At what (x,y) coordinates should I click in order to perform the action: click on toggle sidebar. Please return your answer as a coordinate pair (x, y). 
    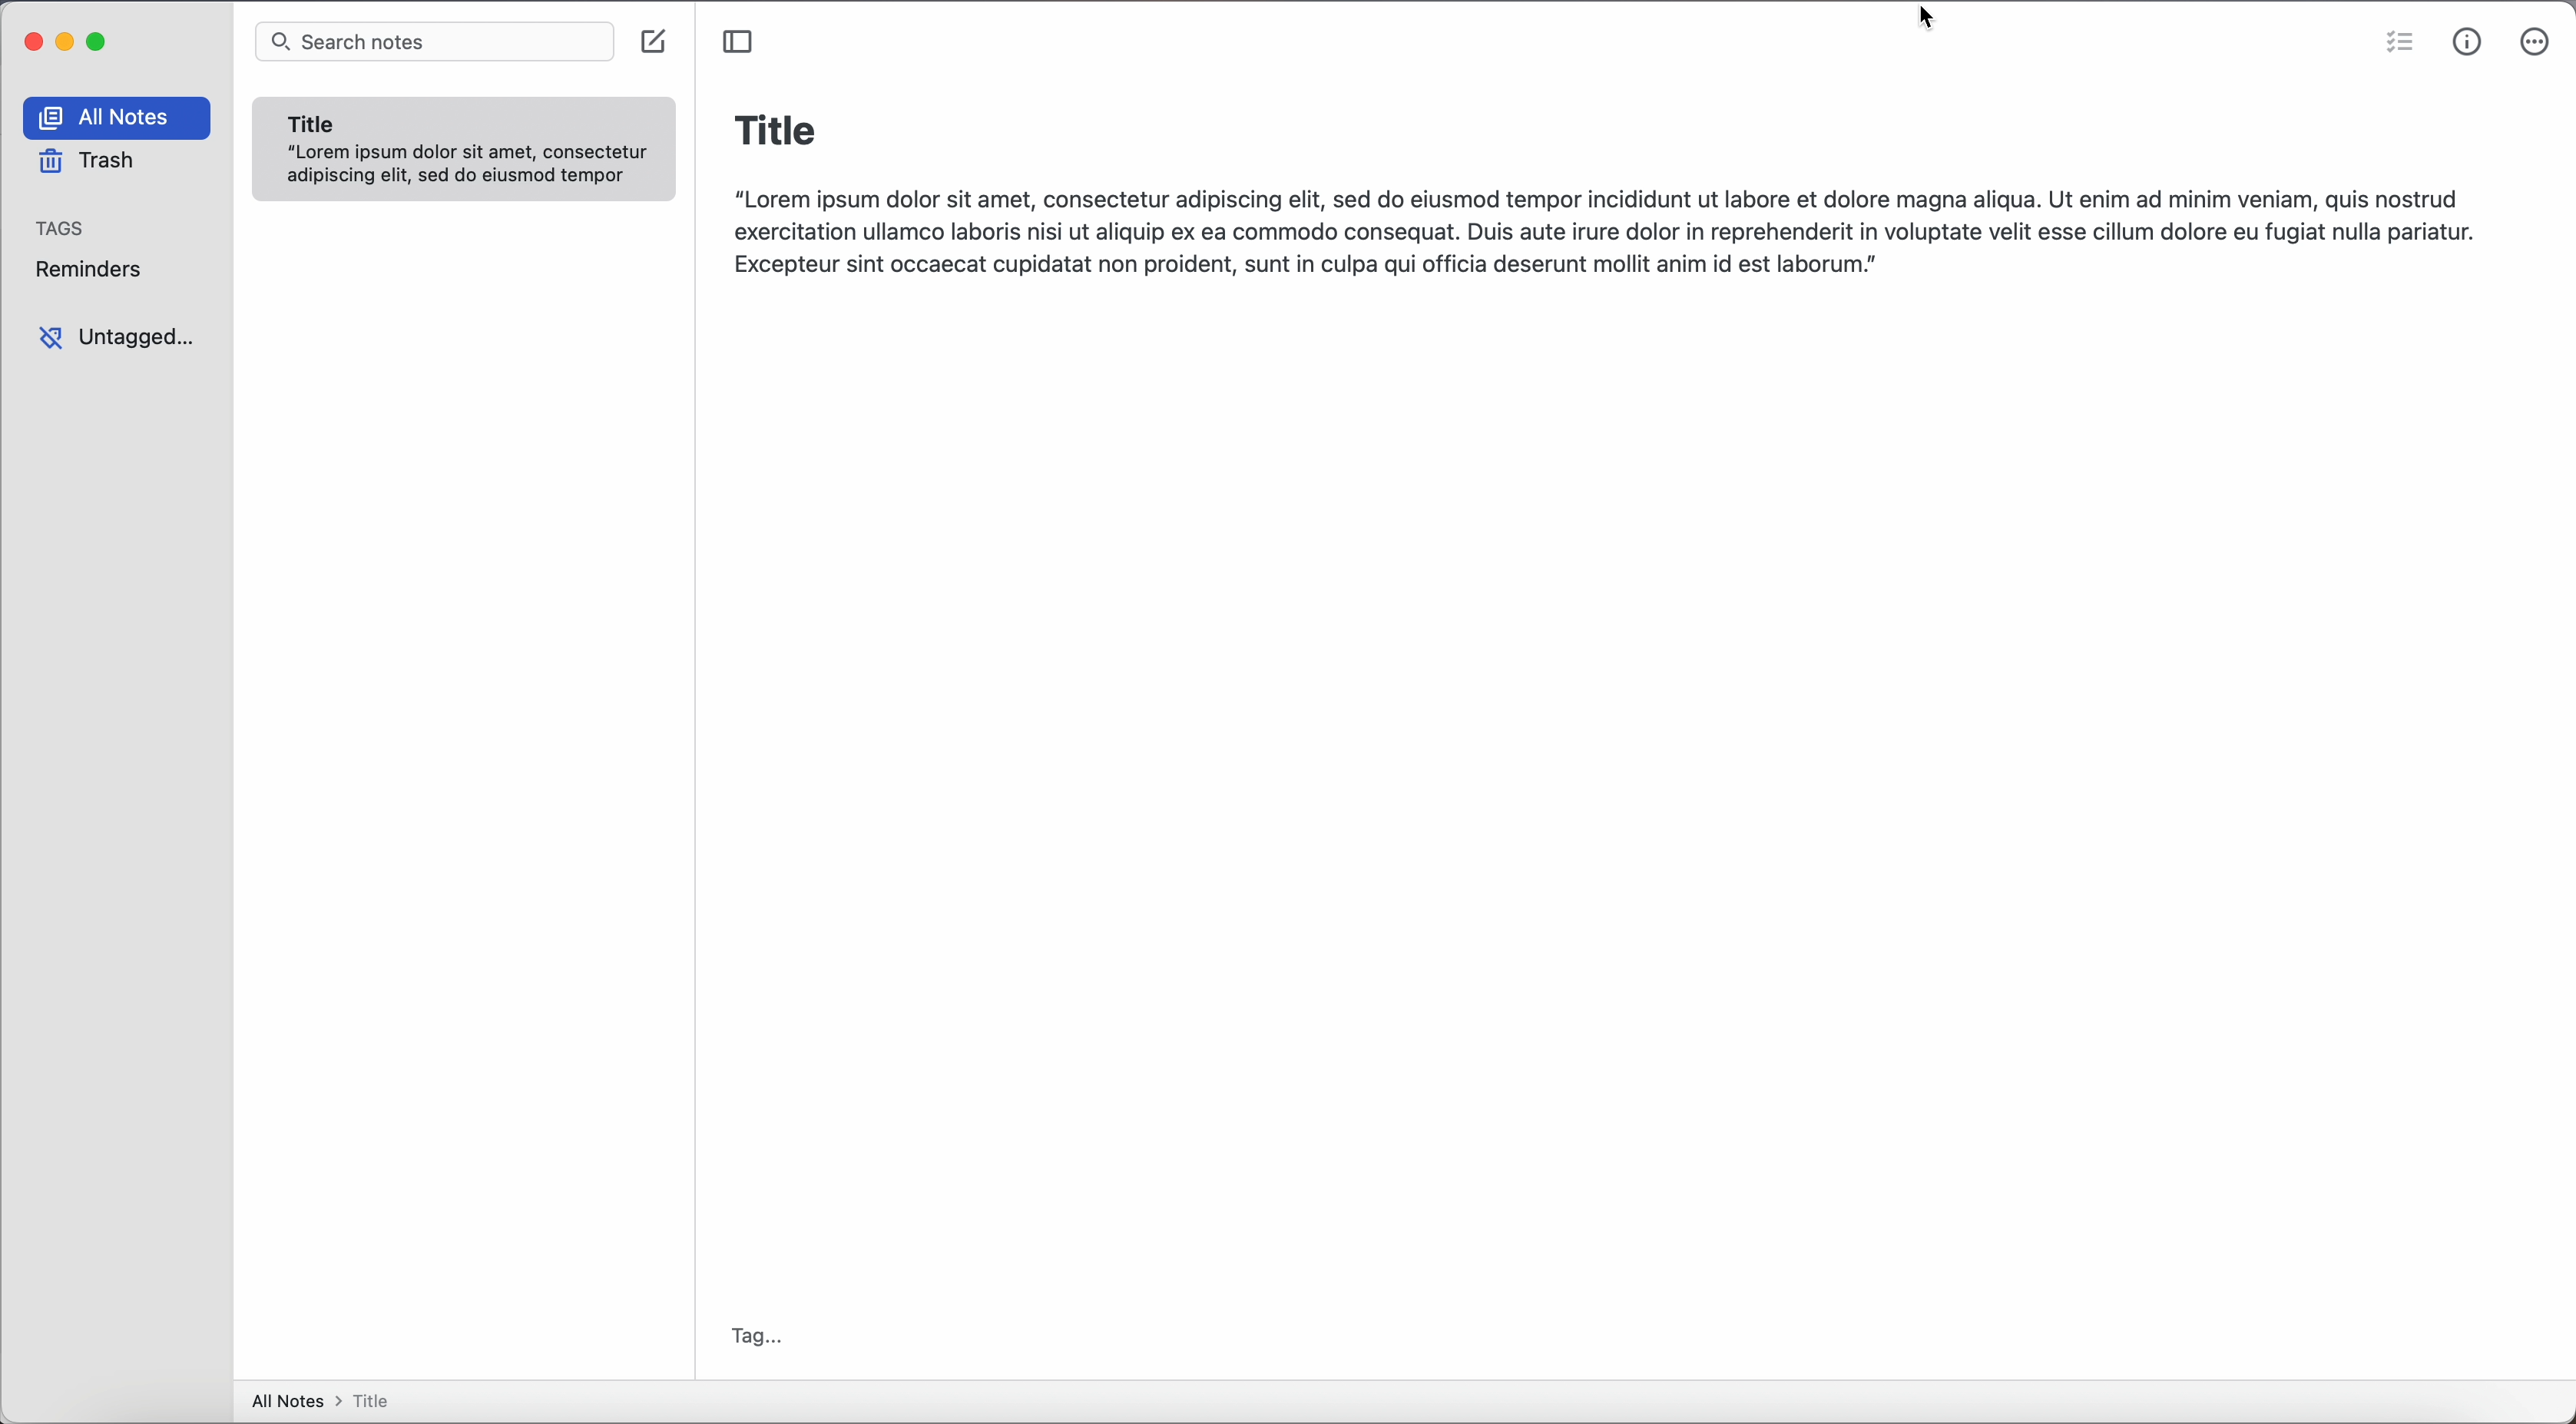
    Looking at the image, I should click on (737, 41).